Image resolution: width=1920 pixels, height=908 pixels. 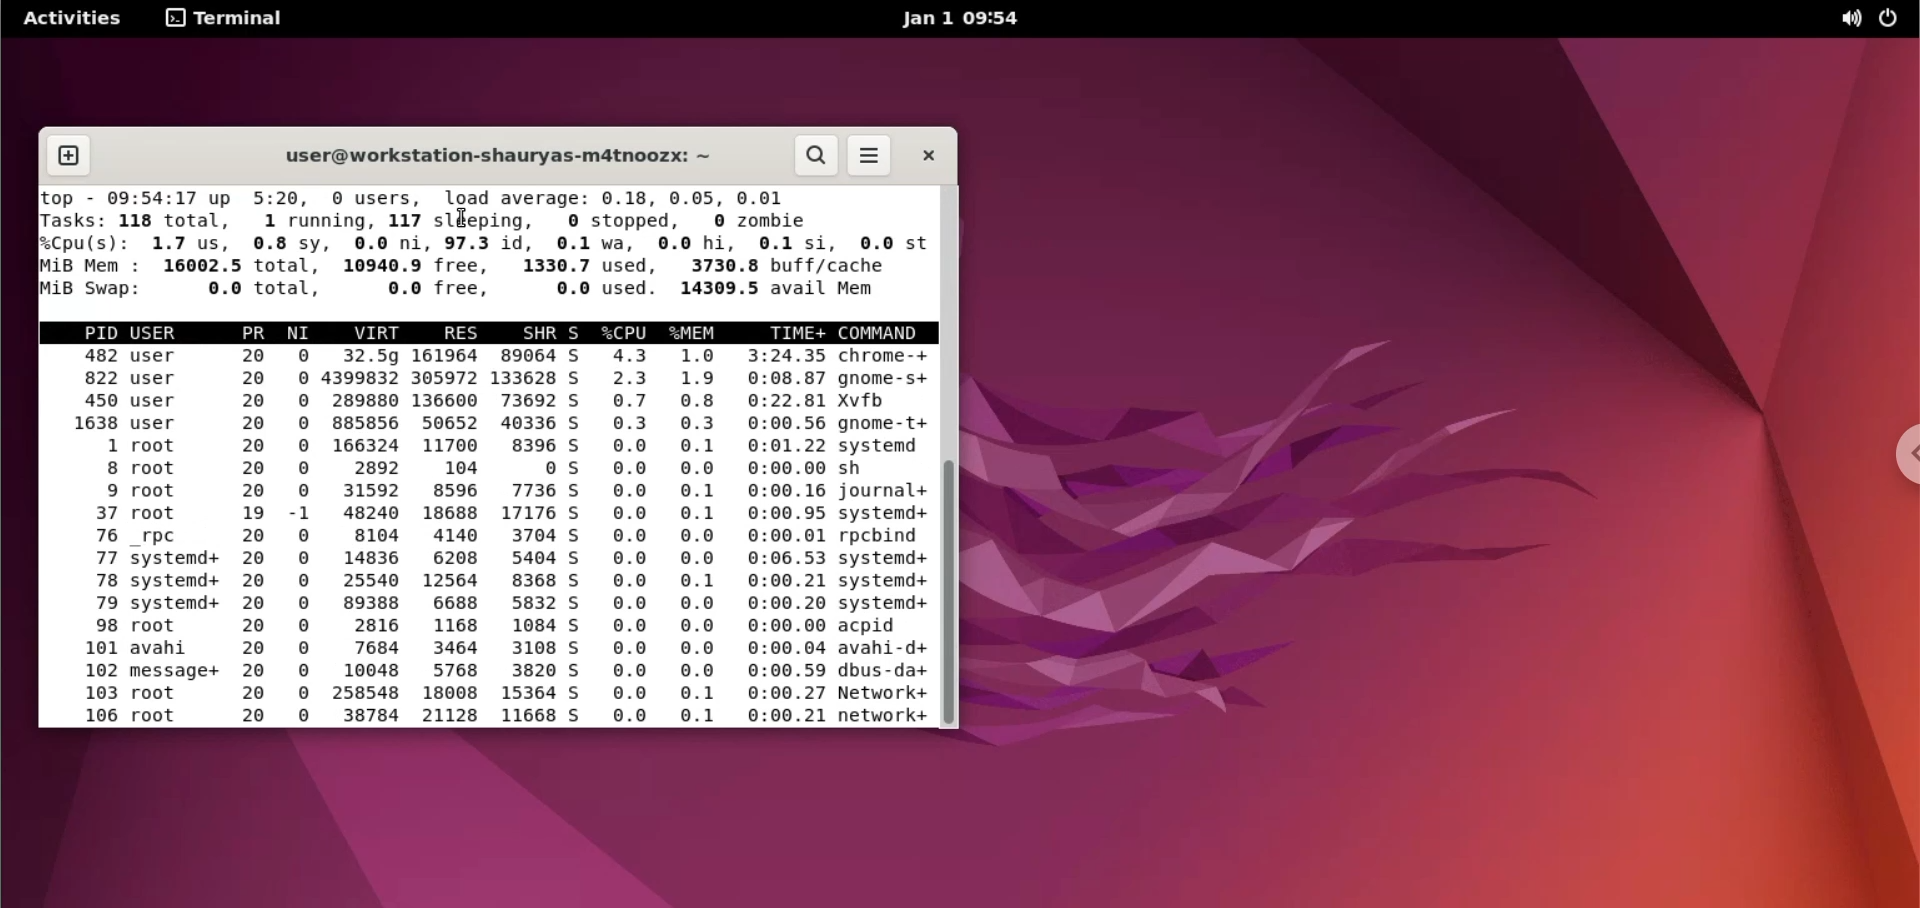 I want to click on search, so click(x=812, y=156).